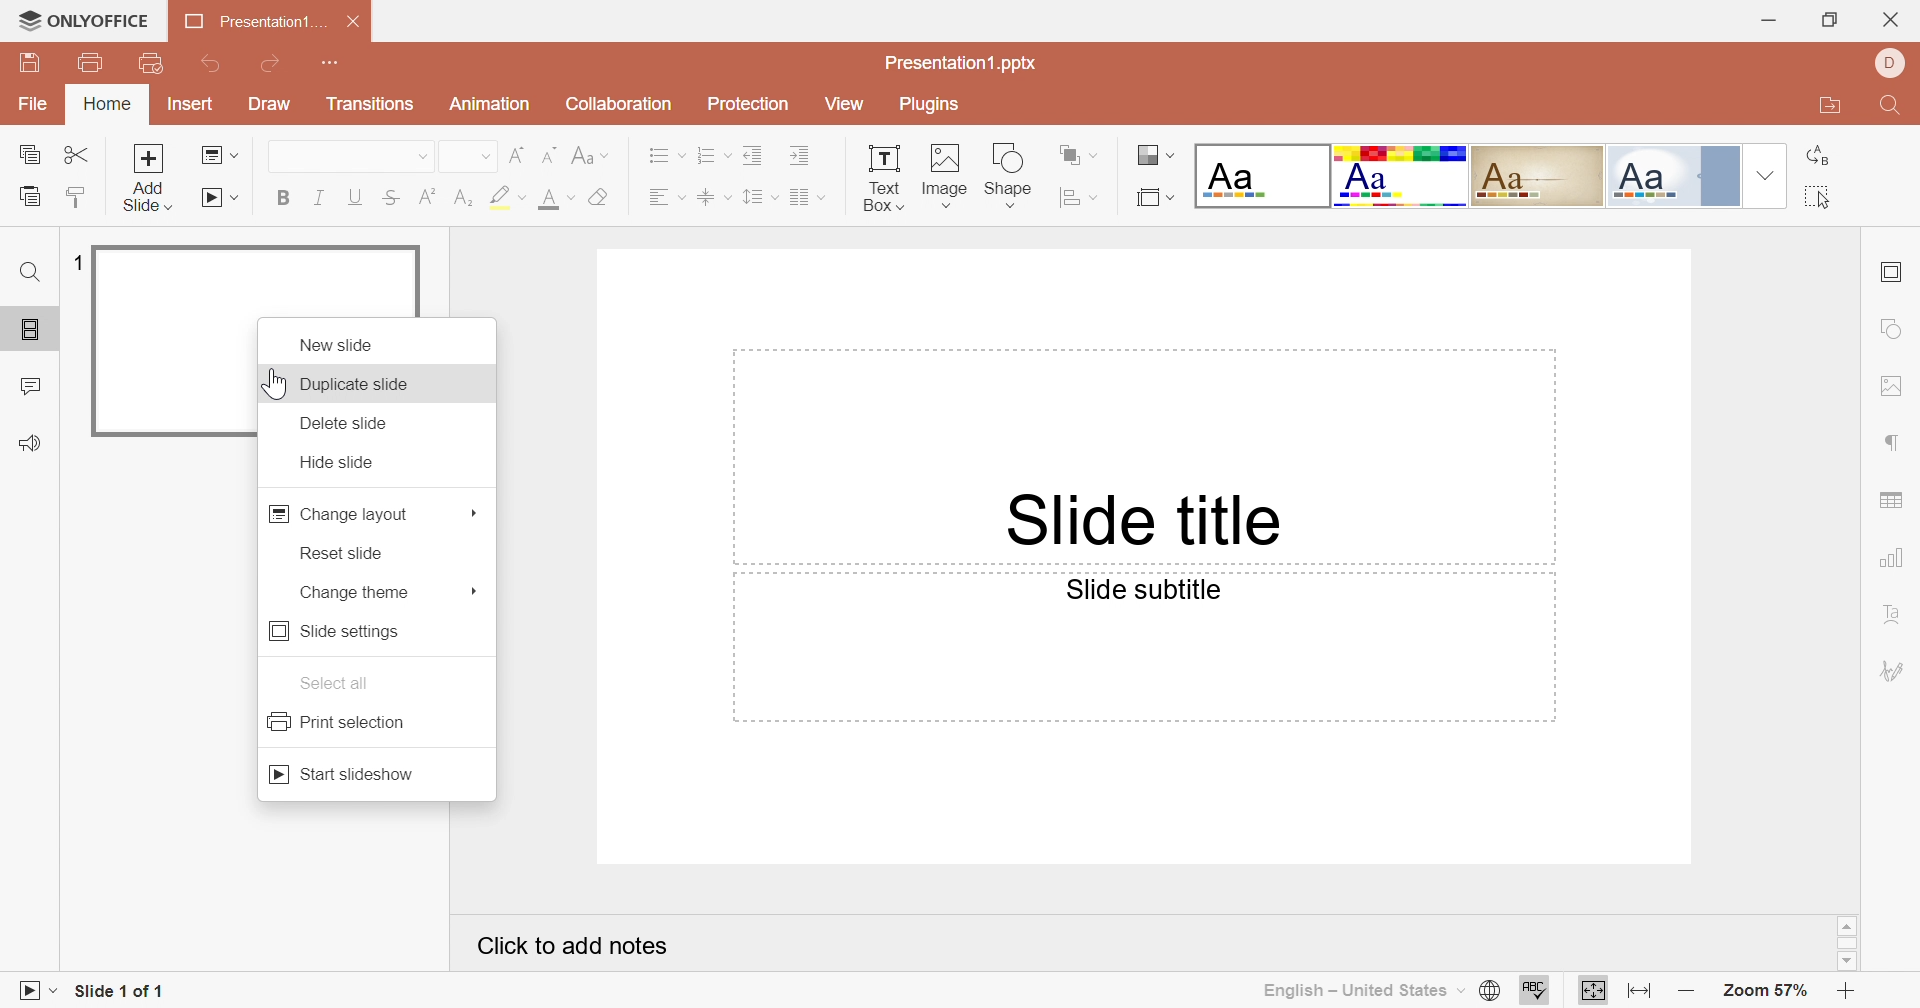 The width and height of the screenshot is (1920, 1008). What do you see at coordinates (275, 63) in the screenshot?
I see `Redo` at bounding box center [275, 63].